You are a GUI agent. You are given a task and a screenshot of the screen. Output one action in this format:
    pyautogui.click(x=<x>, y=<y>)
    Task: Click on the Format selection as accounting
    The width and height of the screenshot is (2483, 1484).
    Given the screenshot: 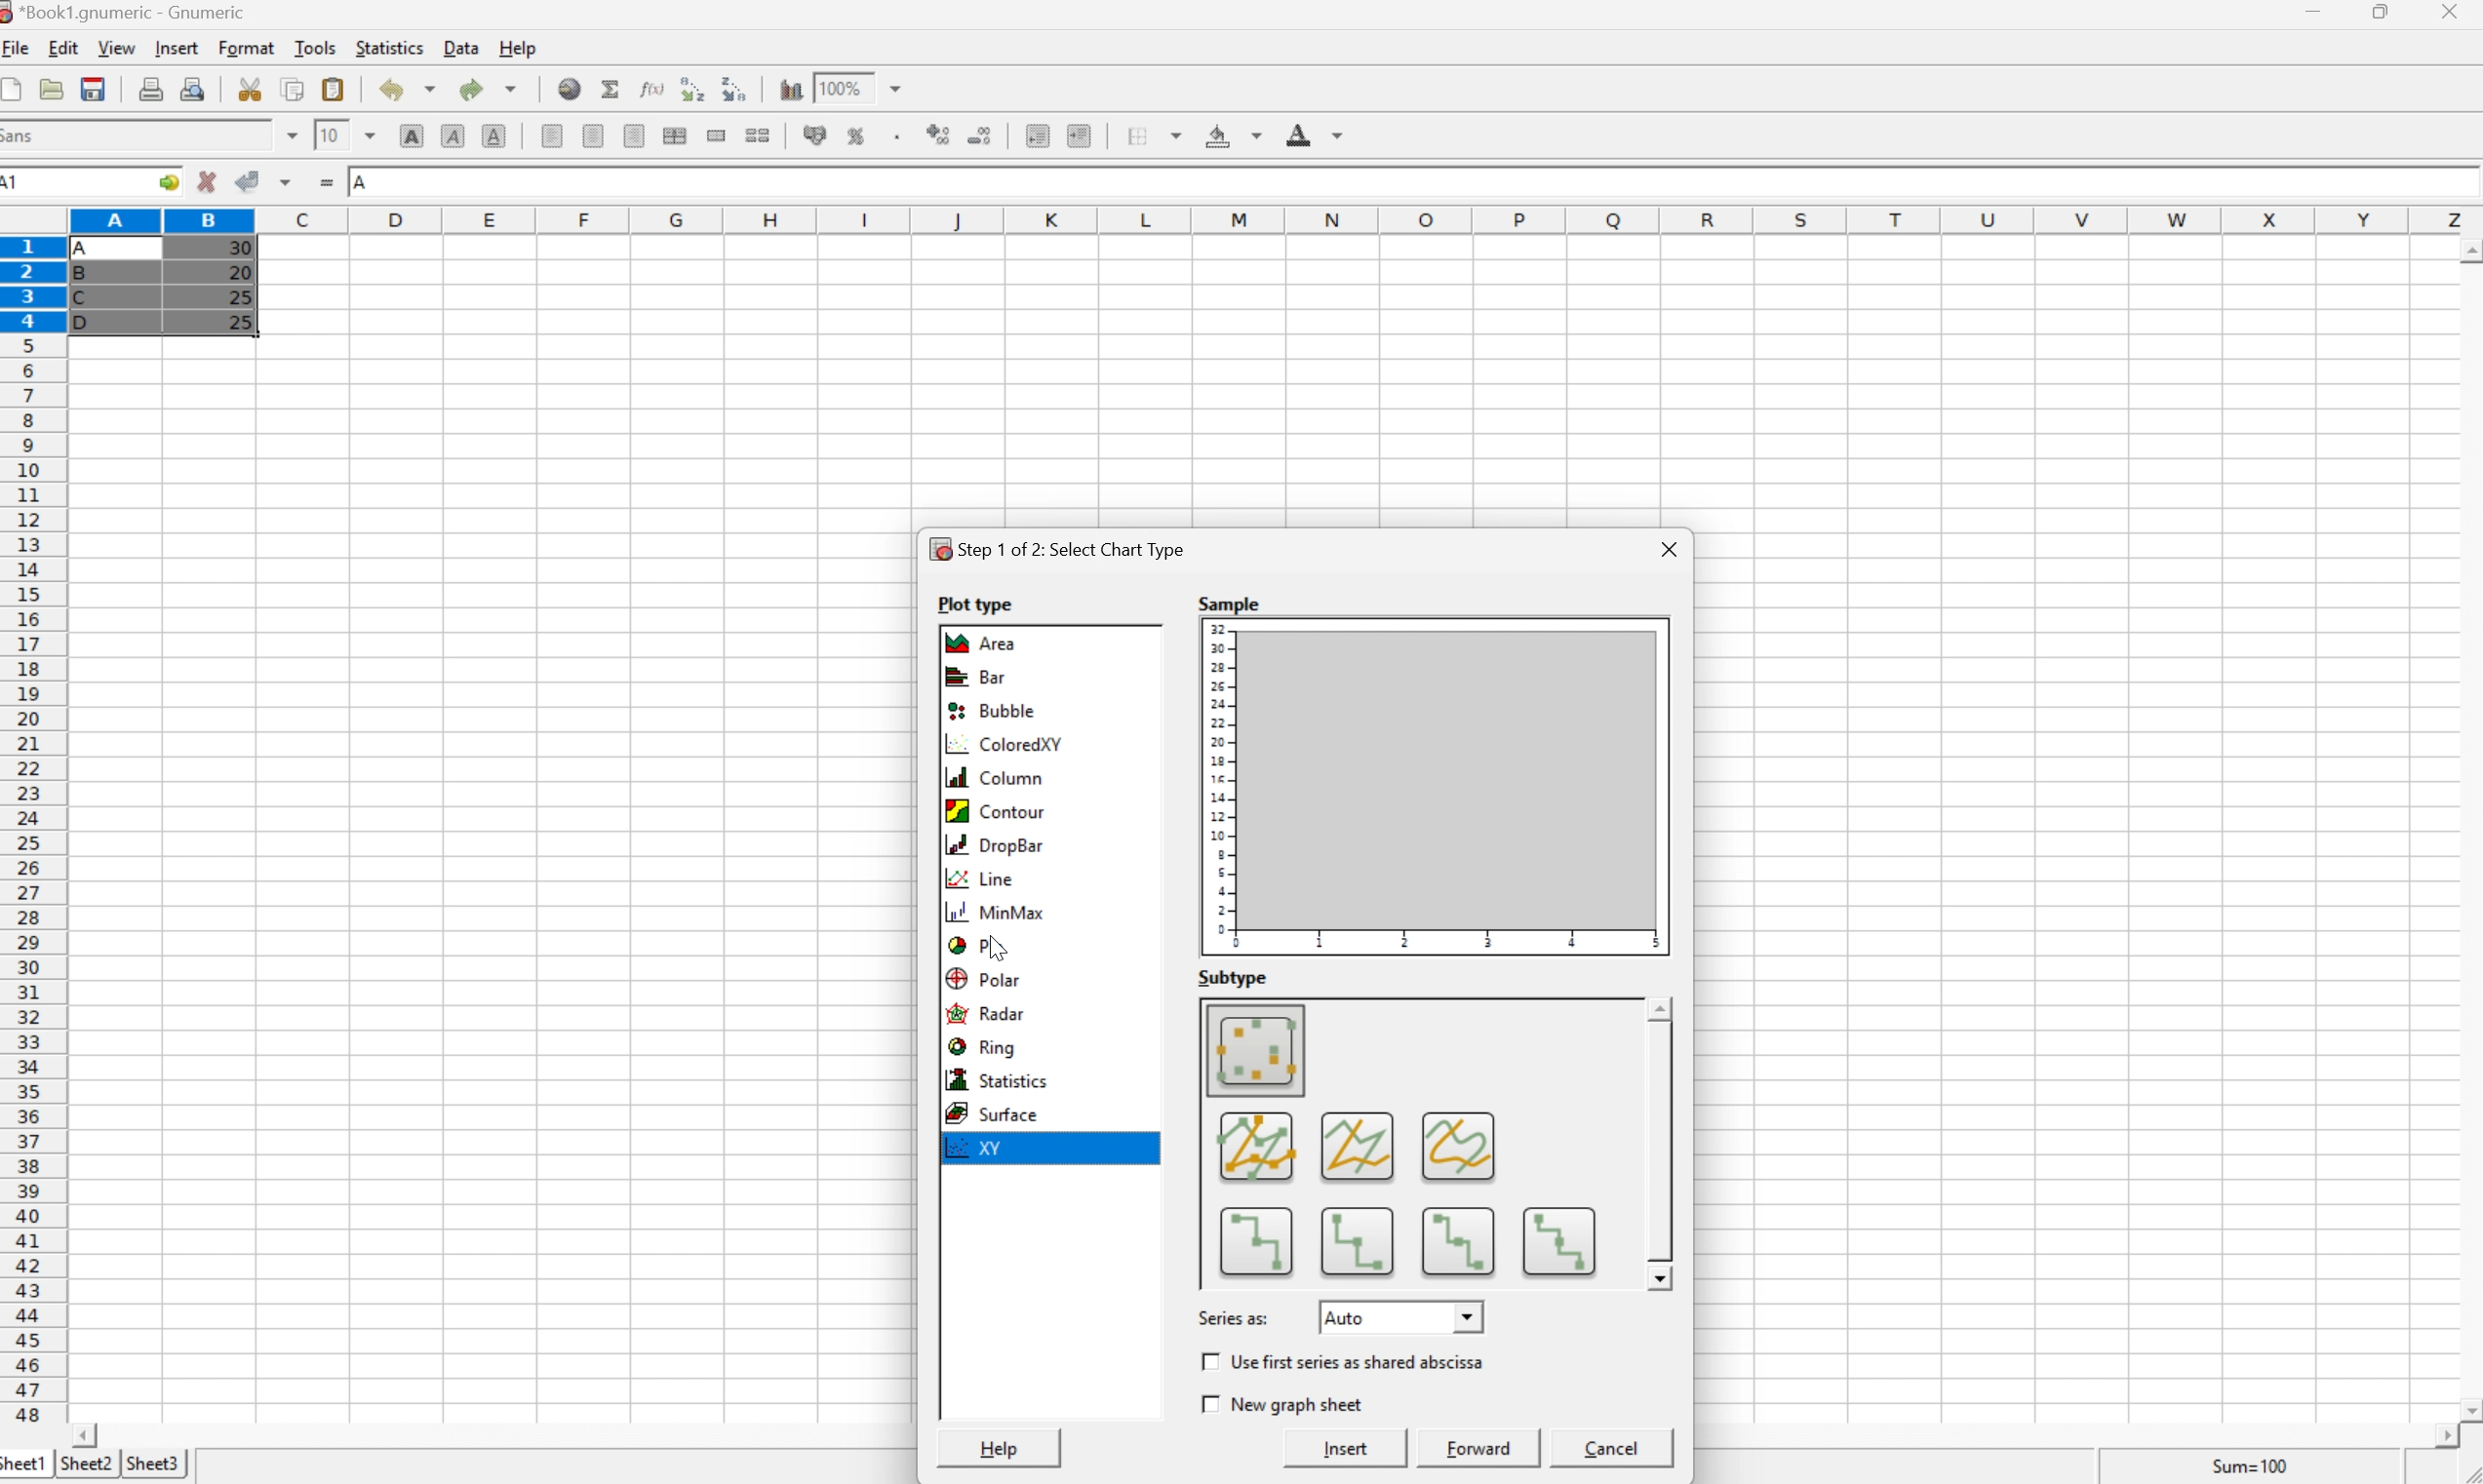 What is the action you would take?
    pyautogui.click(x=816, y=134)
    